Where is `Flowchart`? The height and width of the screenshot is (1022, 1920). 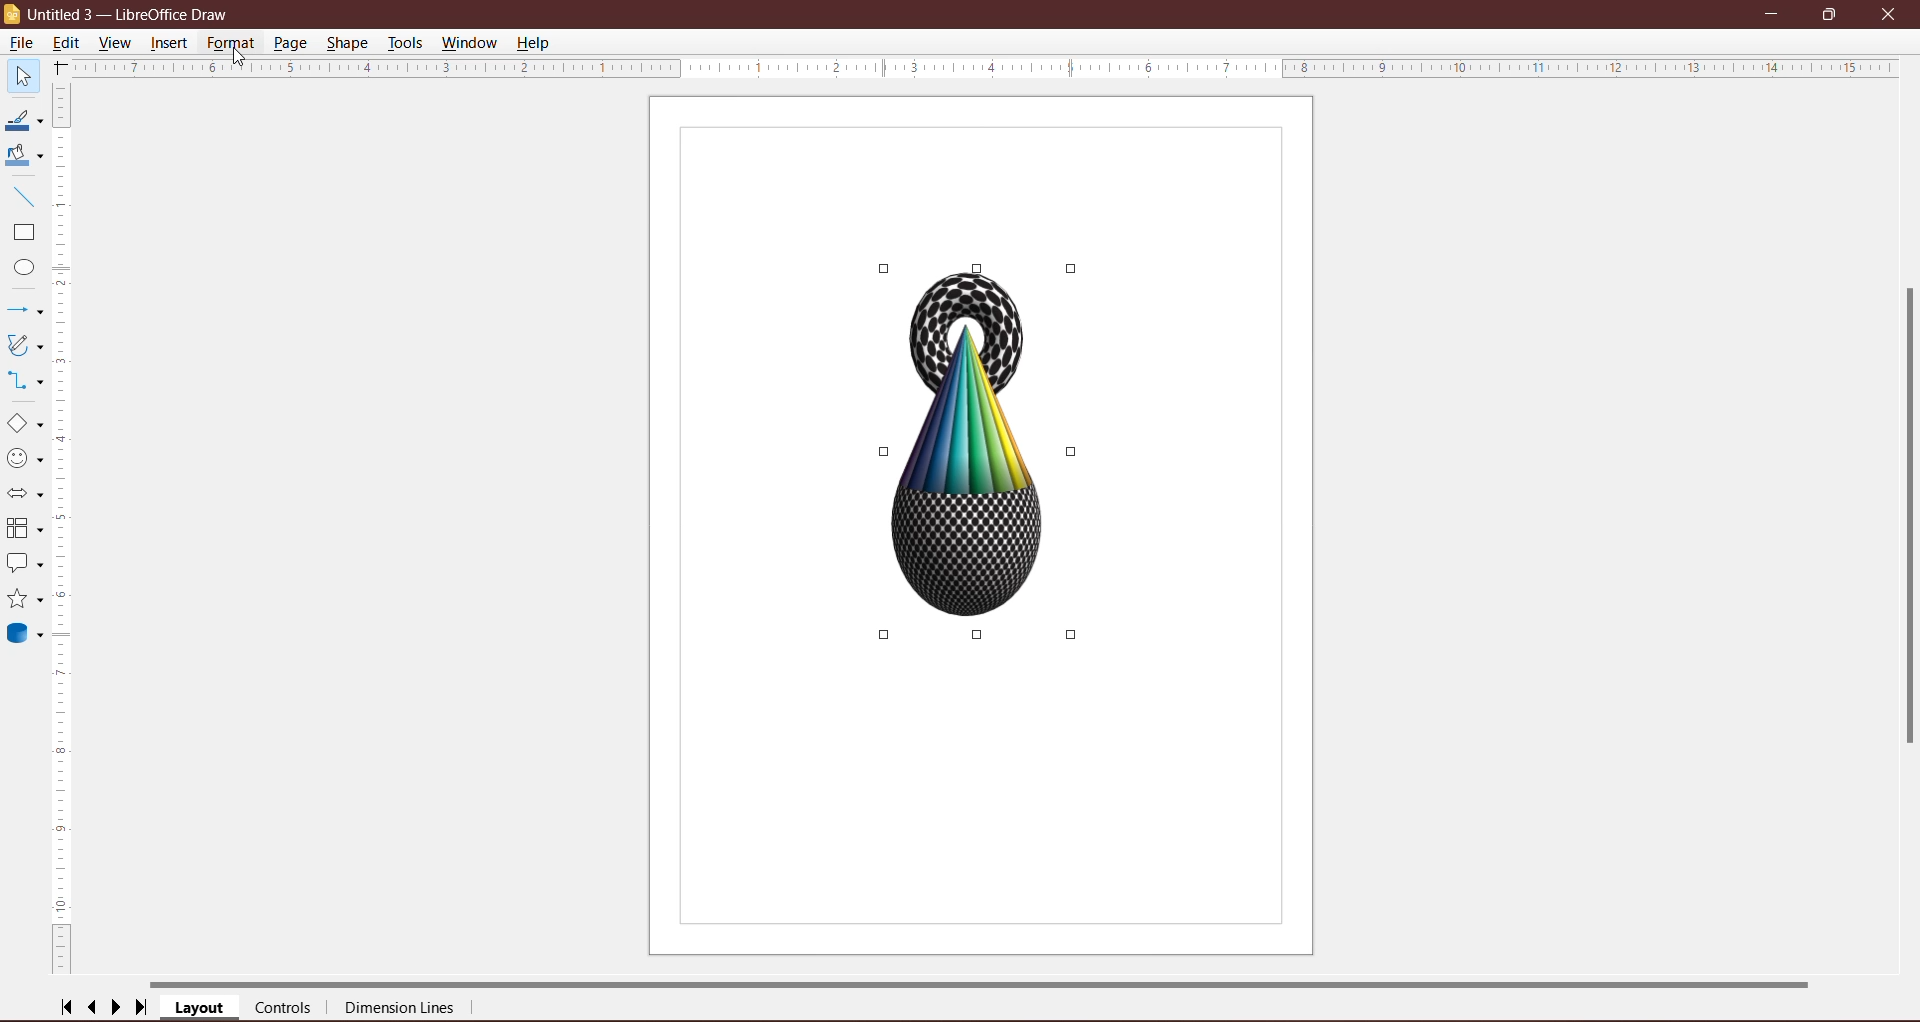 Flowchart is located at coordinates (25, 529).